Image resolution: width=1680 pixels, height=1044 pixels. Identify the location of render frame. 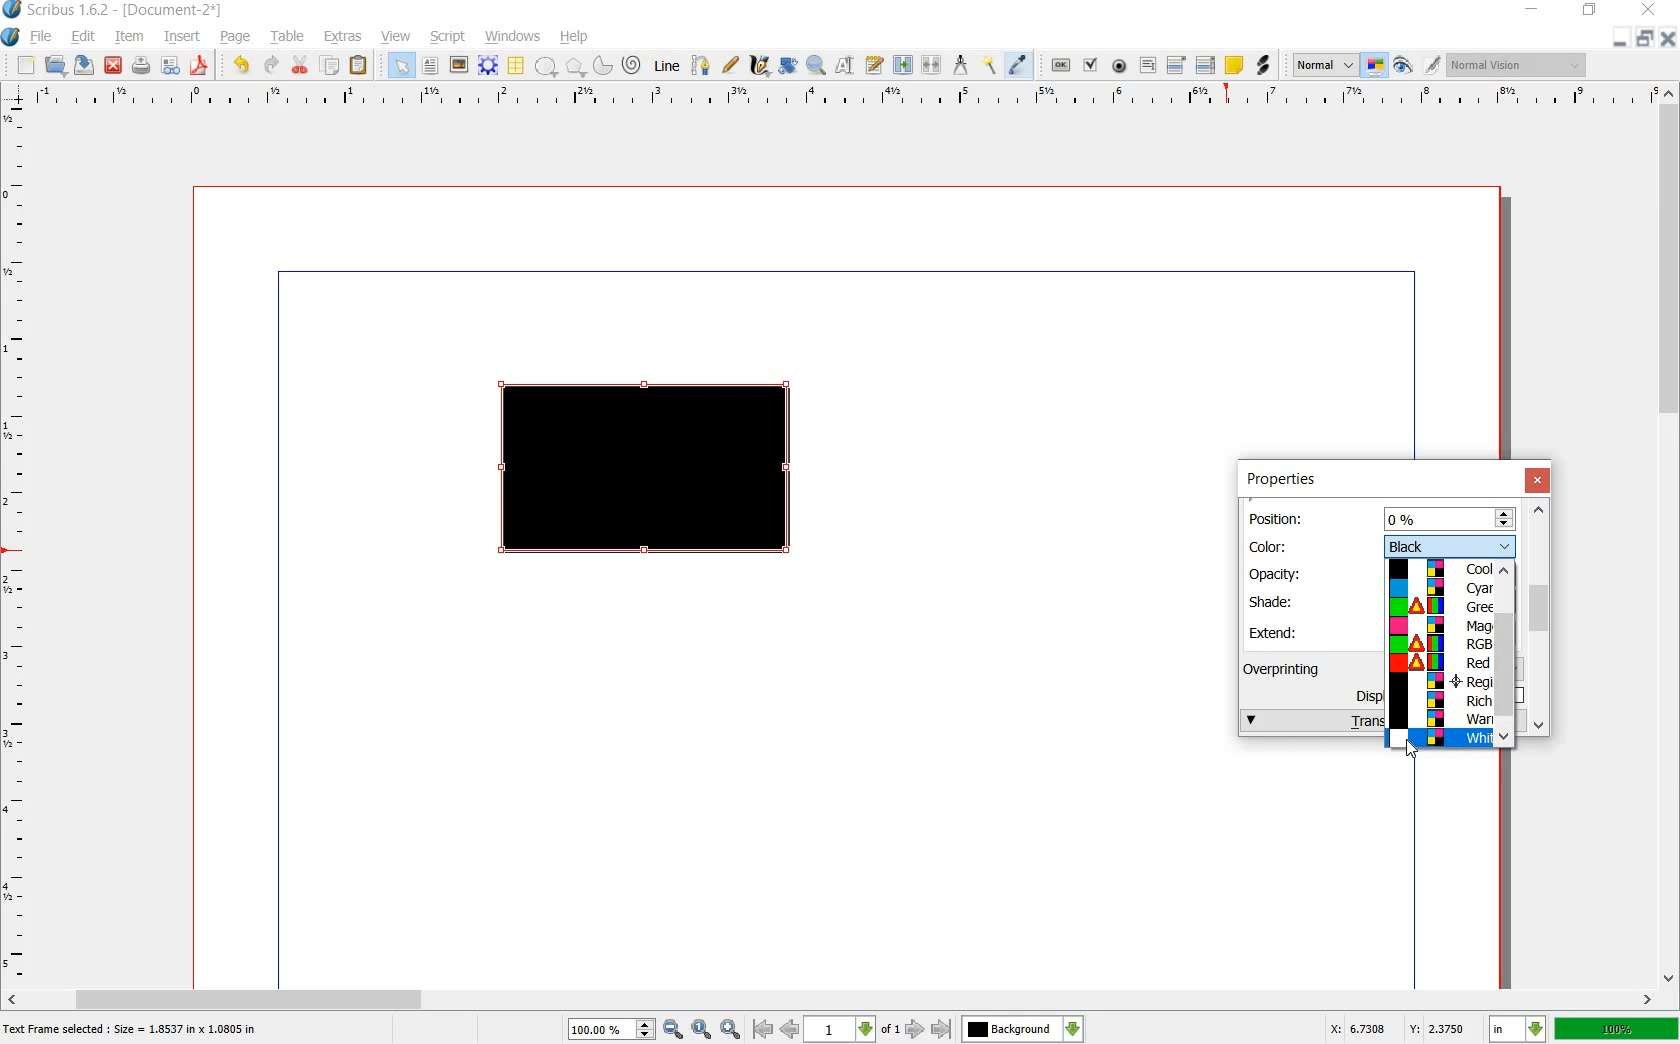
(488, 66).